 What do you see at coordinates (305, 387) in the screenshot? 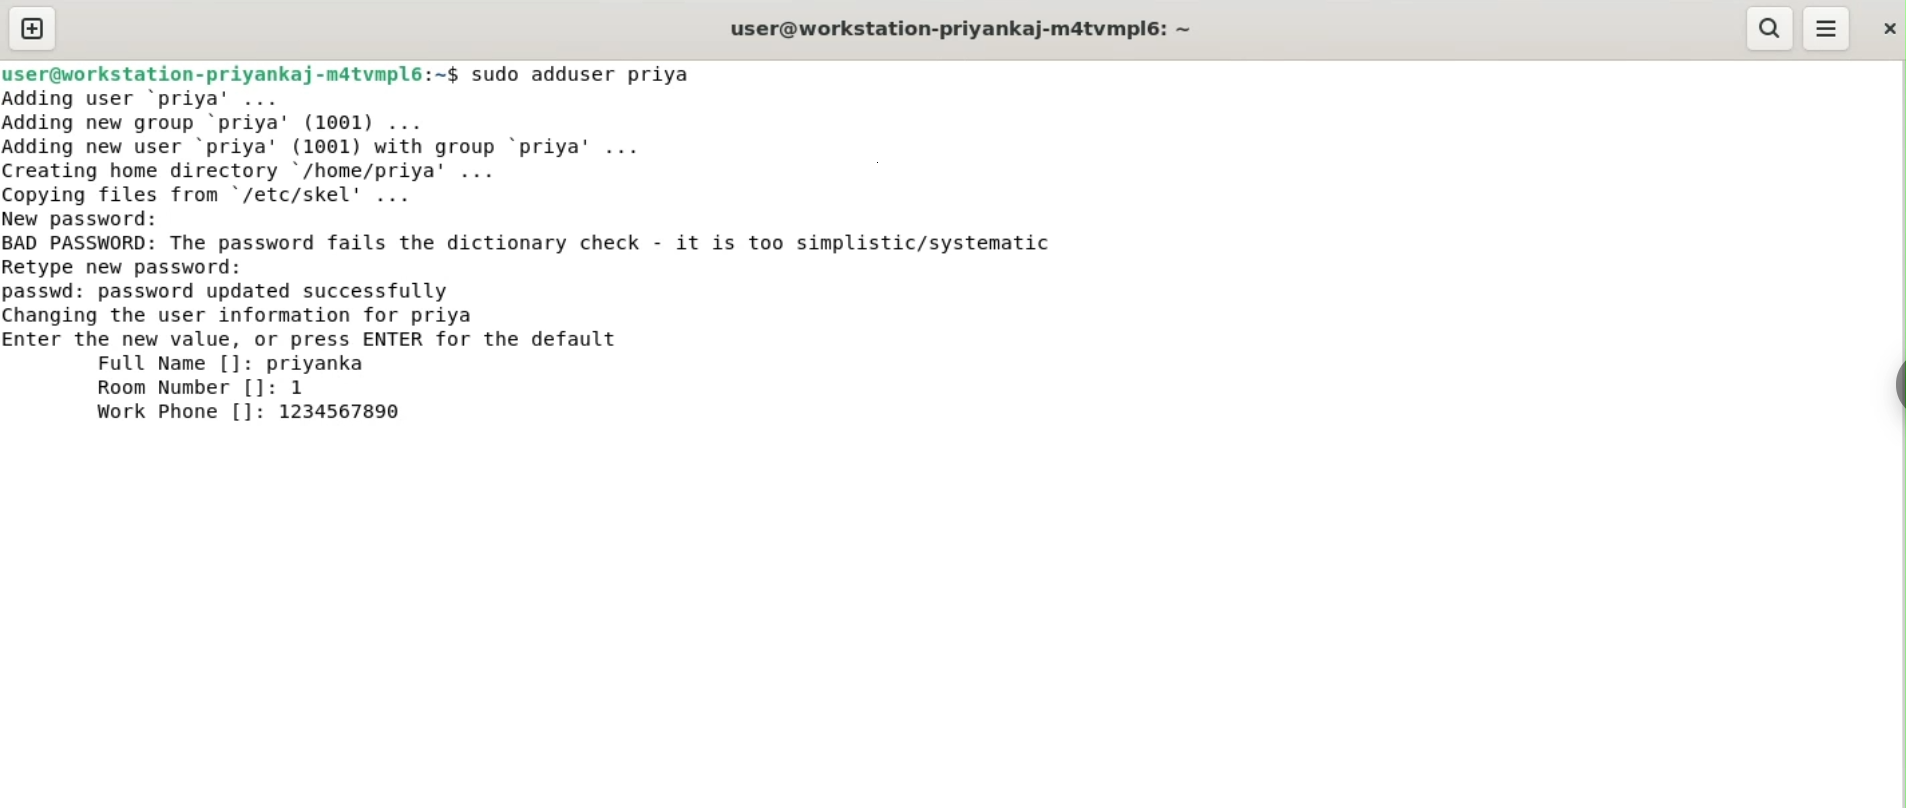
I see `1` at bounding box center [305, 387].